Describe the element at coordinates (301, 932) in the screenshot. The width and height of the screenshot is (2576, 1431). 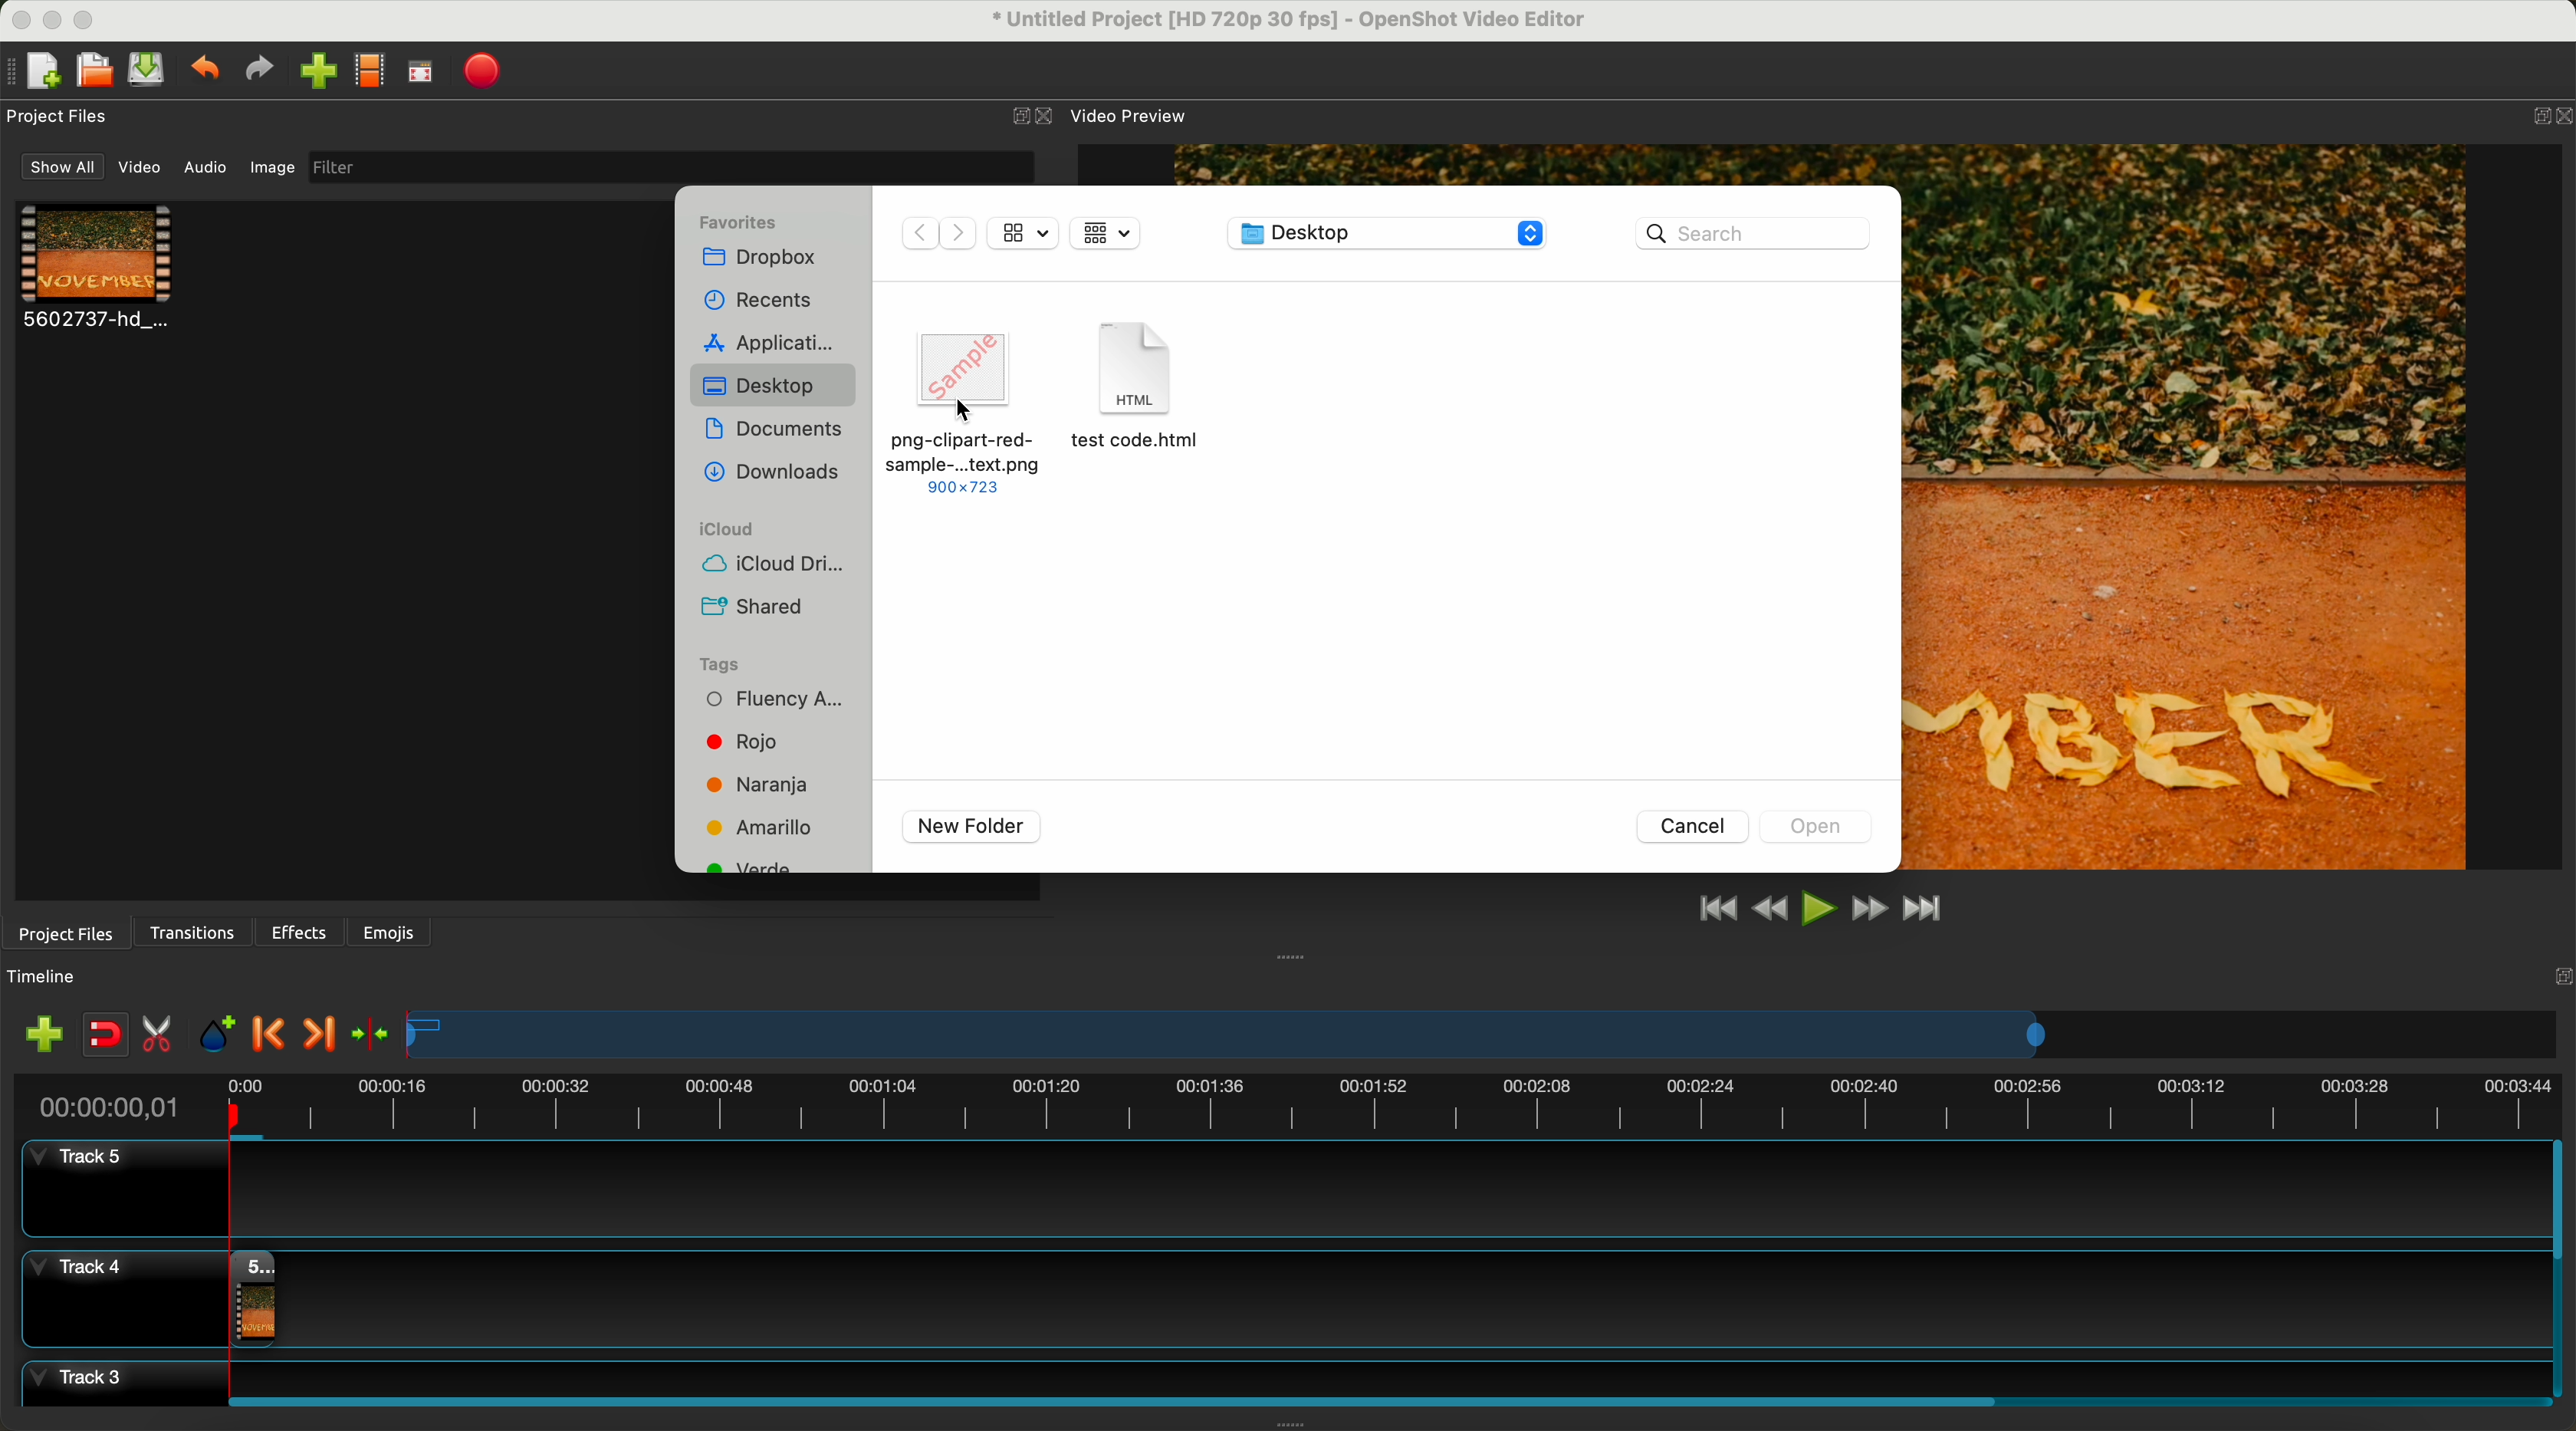
I see `effects` at that location.